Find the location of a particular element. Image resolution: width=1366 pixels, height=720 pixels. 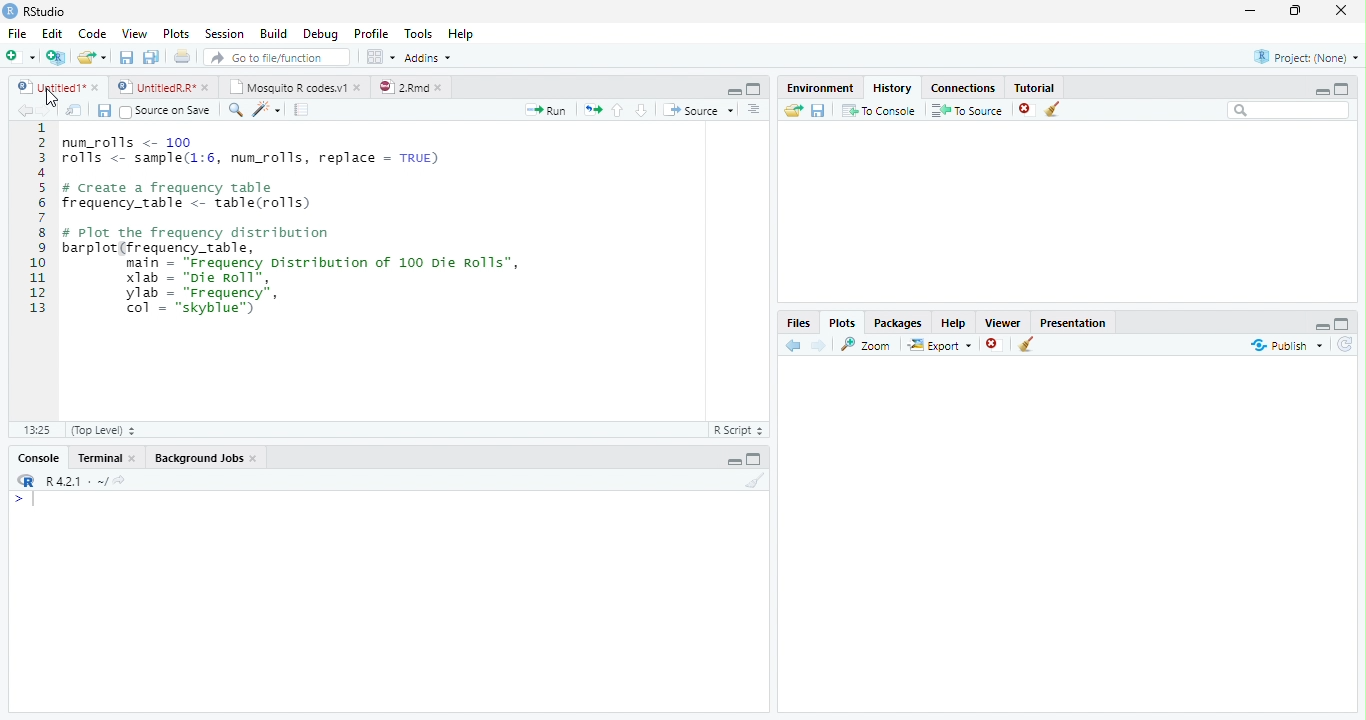

Code is located at coordinates (94, 31).